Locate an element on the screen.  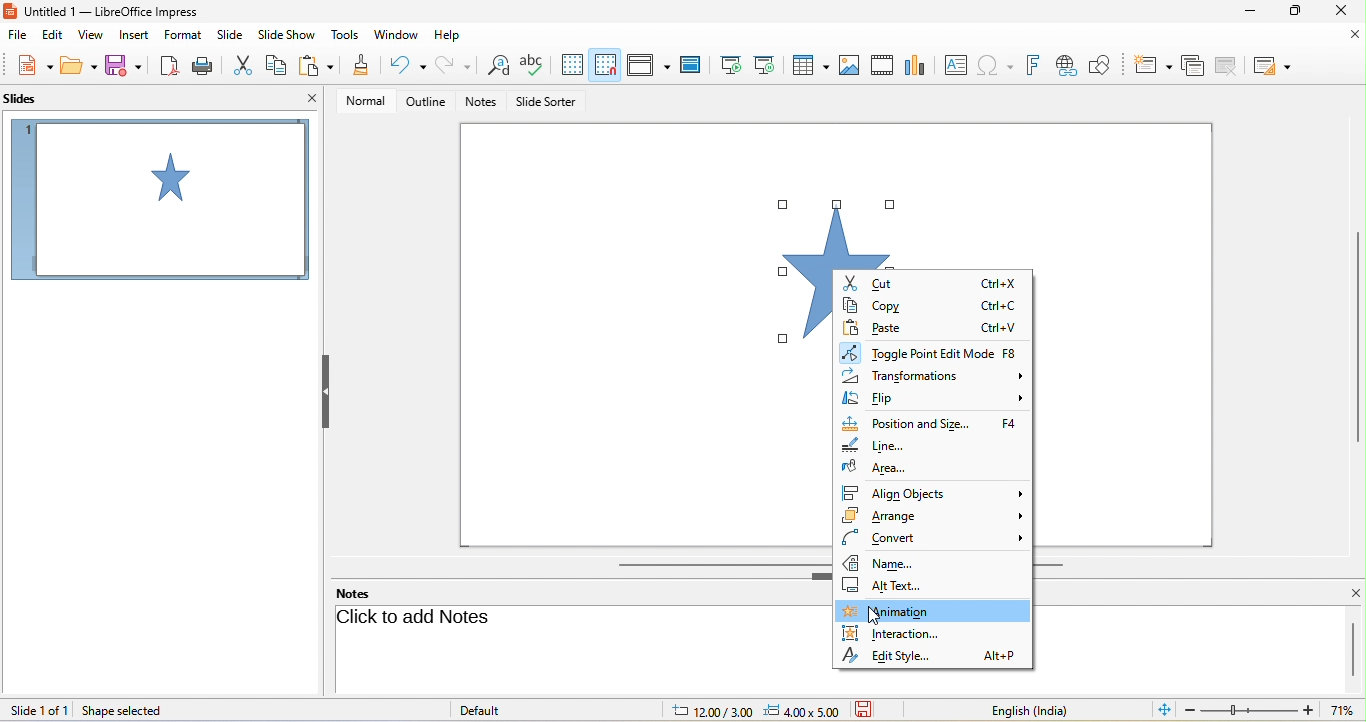
cursor movement is located at coordinates (876, 616).